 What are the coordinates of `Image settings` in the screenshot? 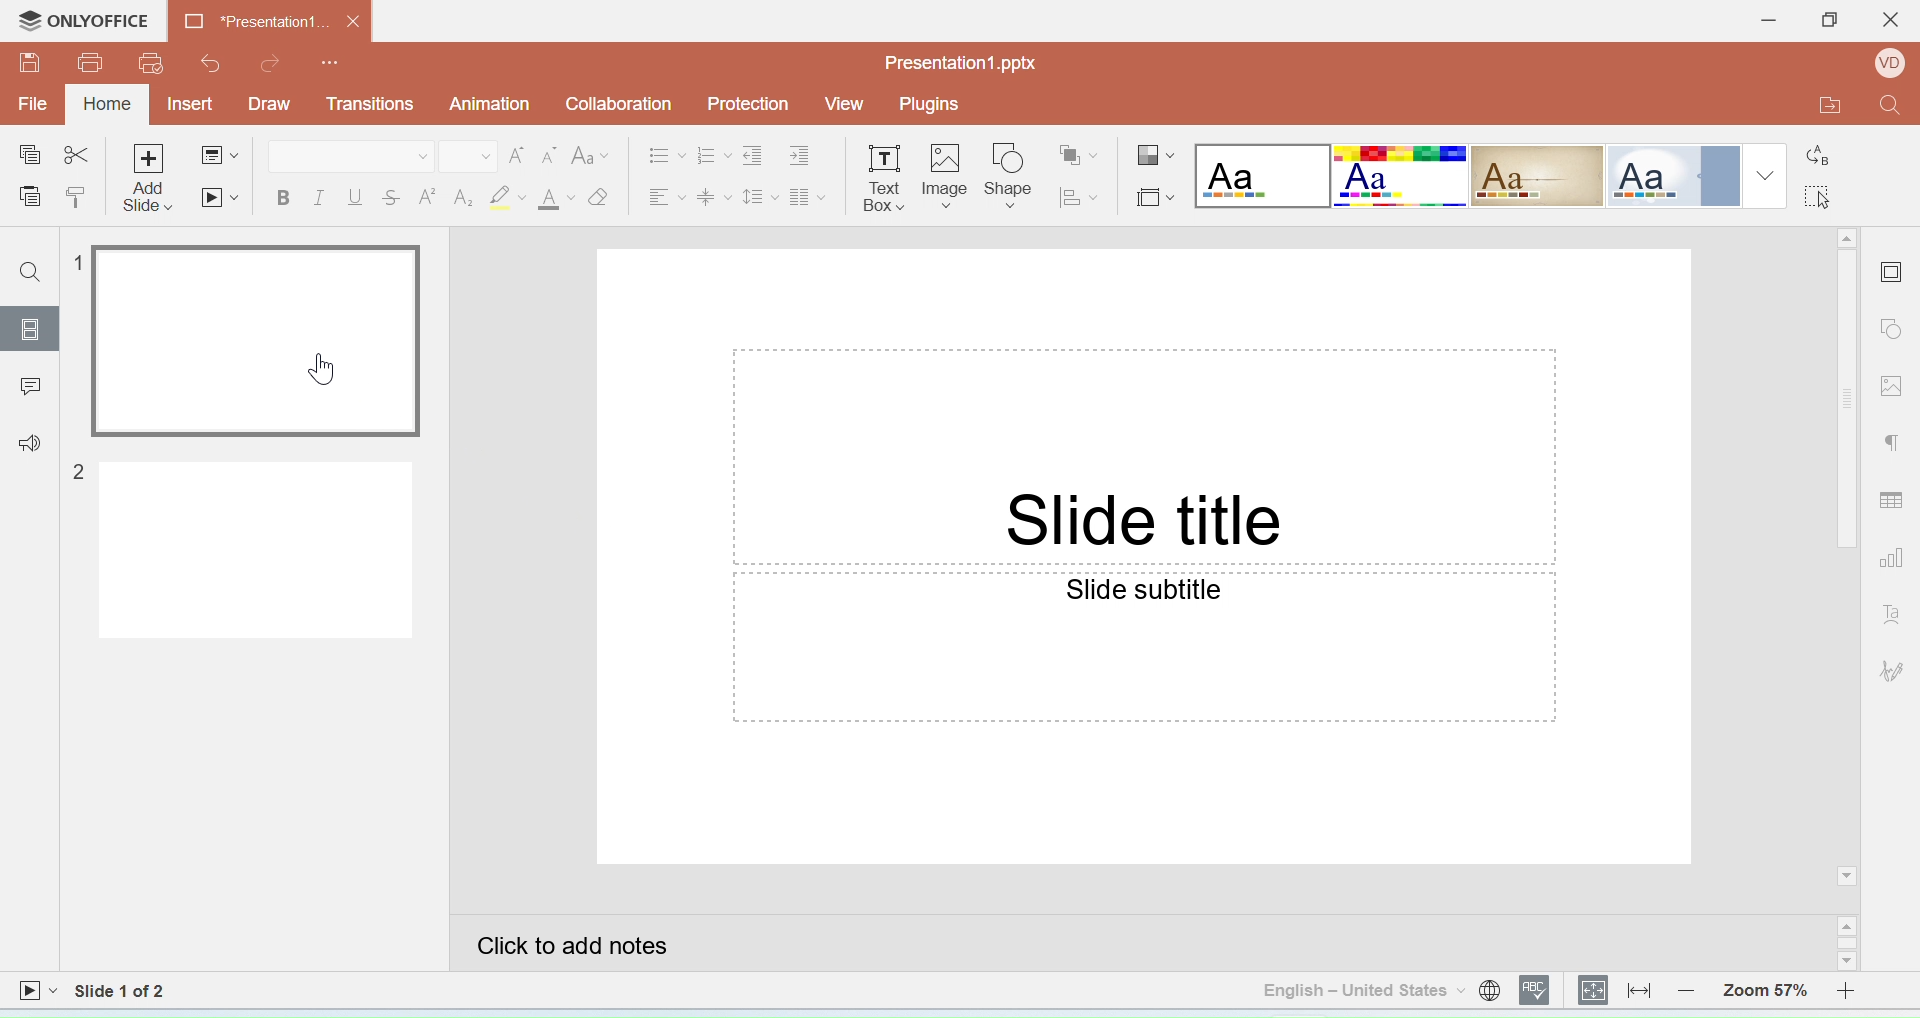 It's located at (1895, 384).